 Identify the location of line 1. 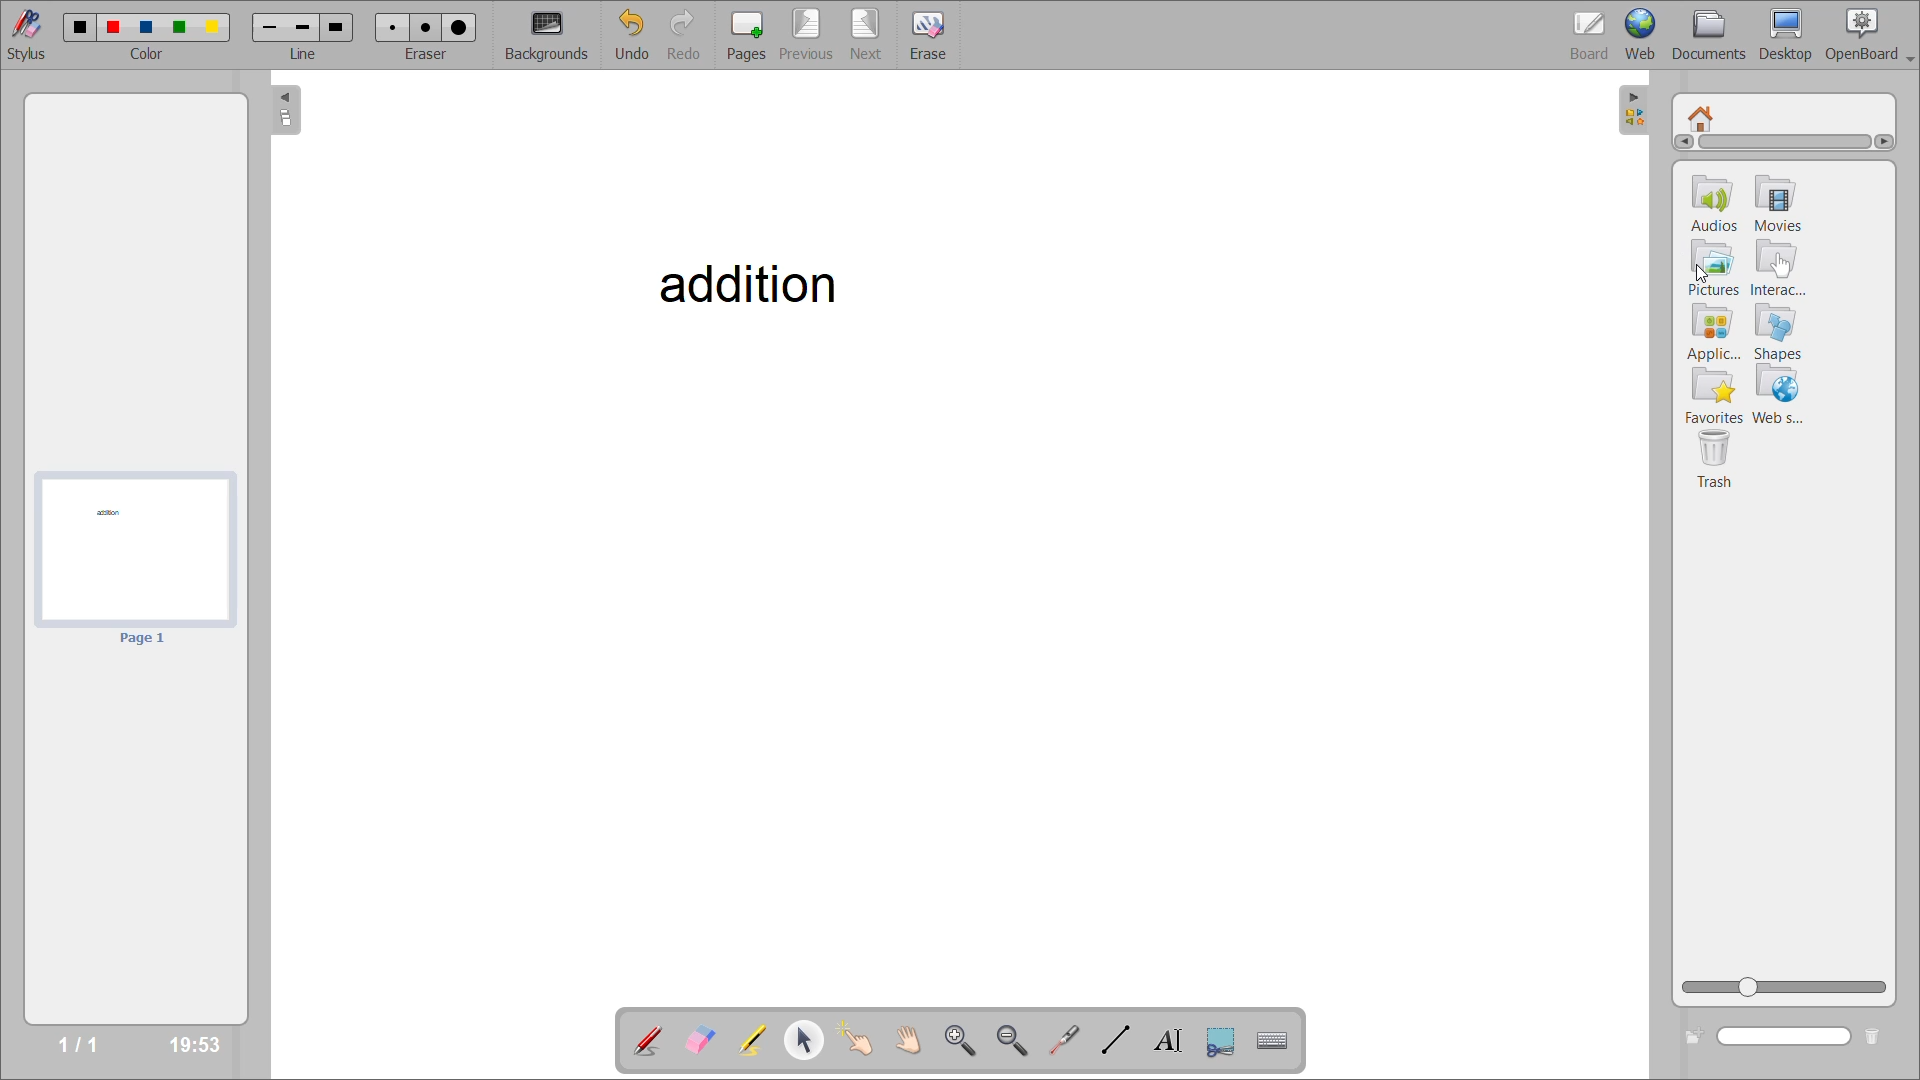
(270, 28).